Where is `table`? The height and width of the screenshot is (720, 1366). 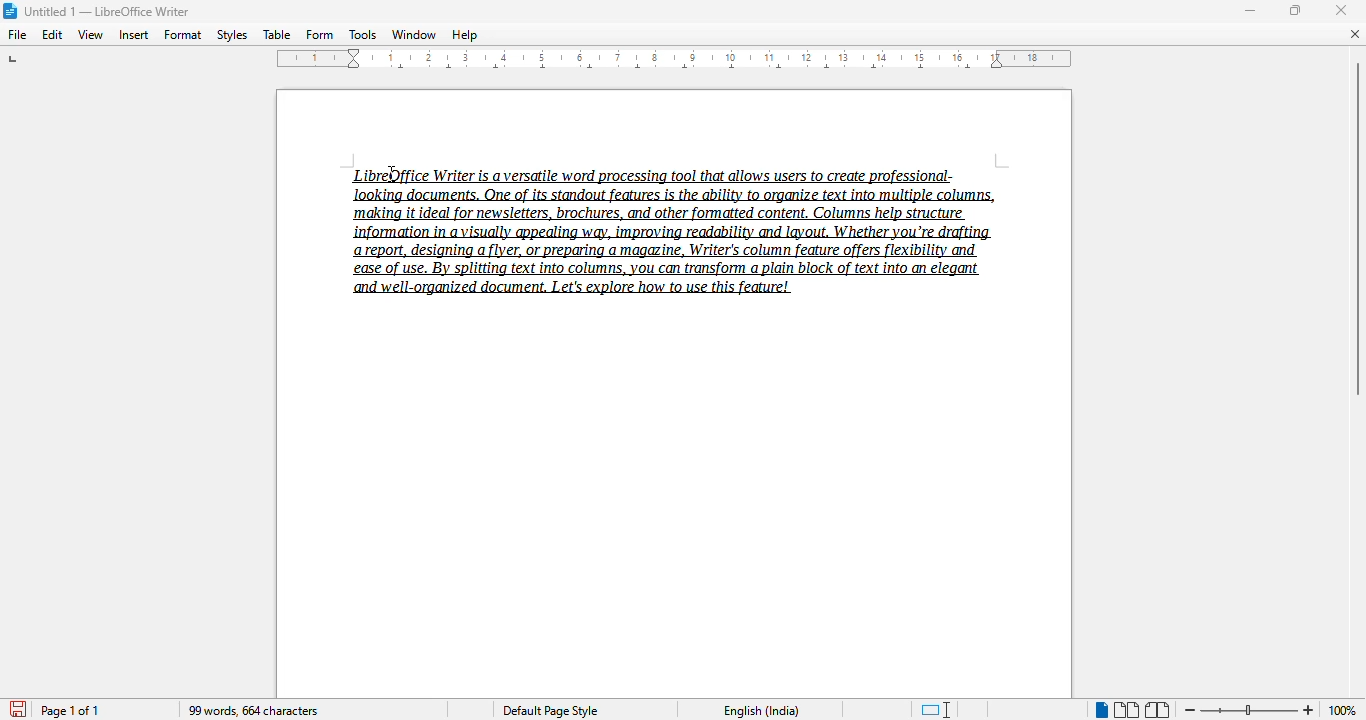
table is located at coordinates (277, 35).